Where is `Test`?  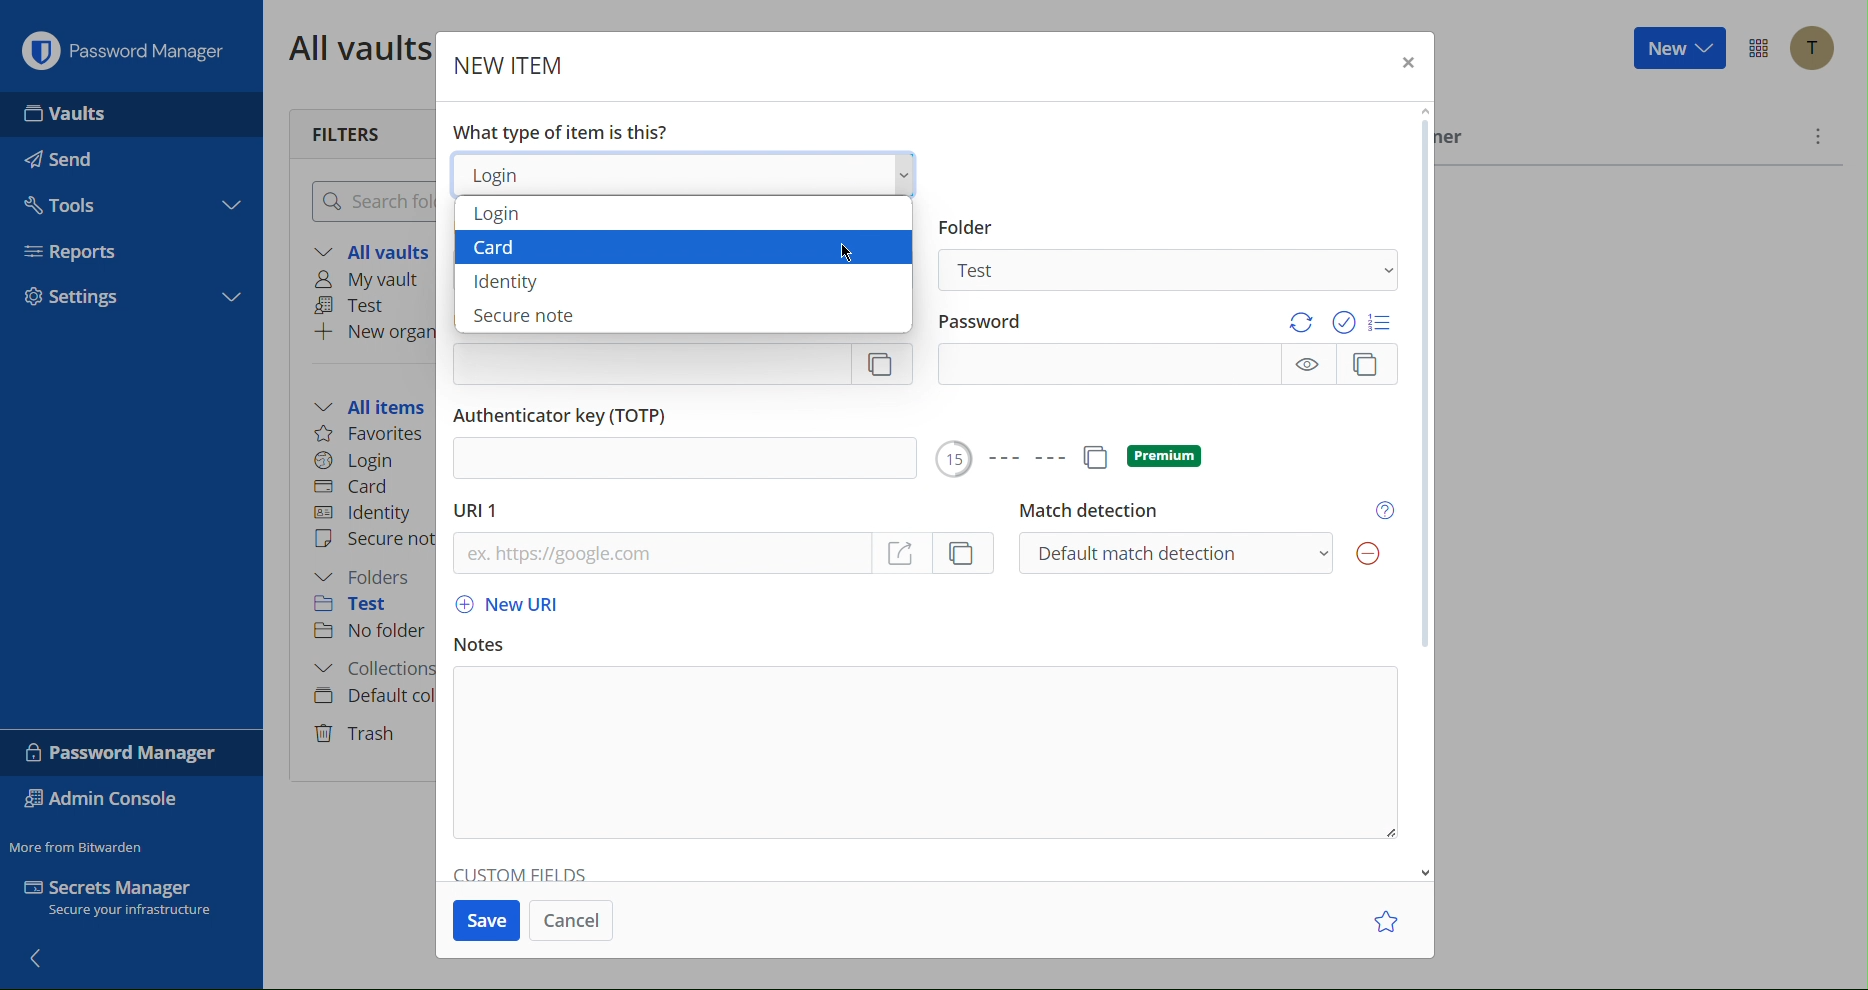 Test is located at coordinates (357, 304).